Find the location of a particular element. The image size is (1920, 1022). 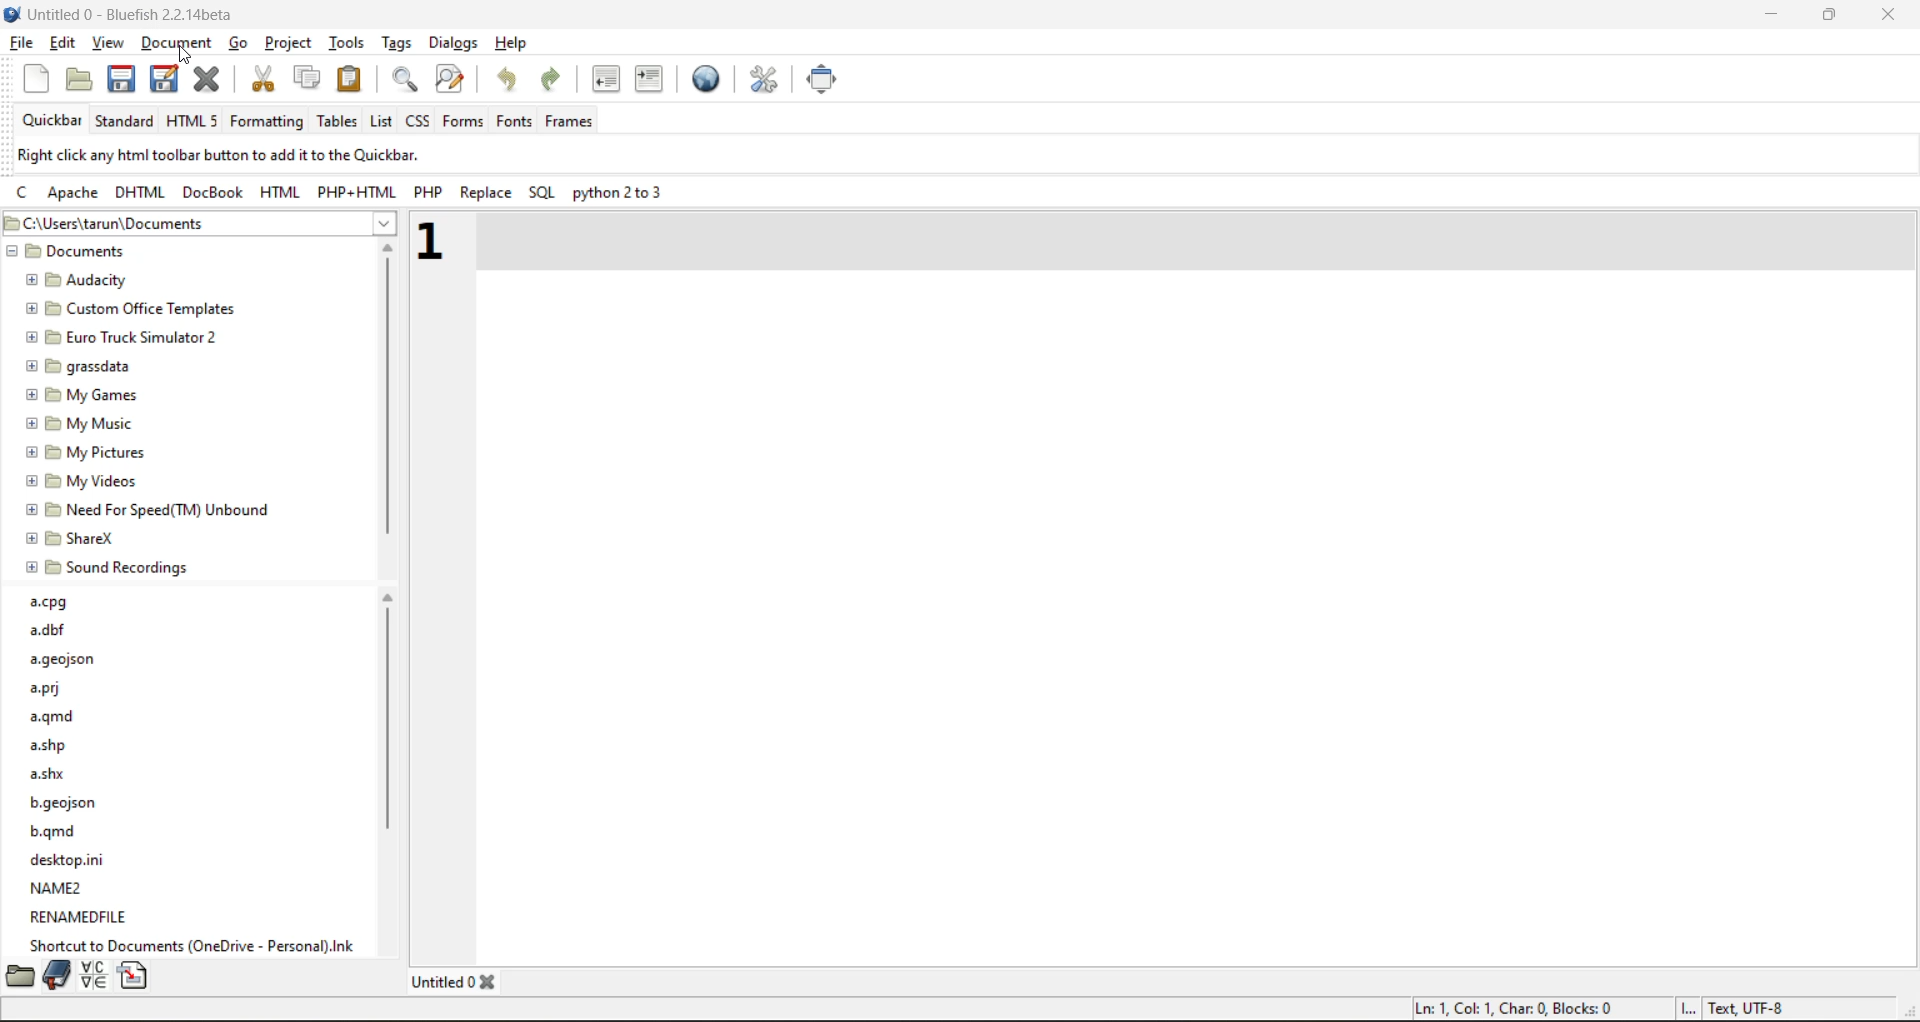

cursor is located at coordinates (184, 56).